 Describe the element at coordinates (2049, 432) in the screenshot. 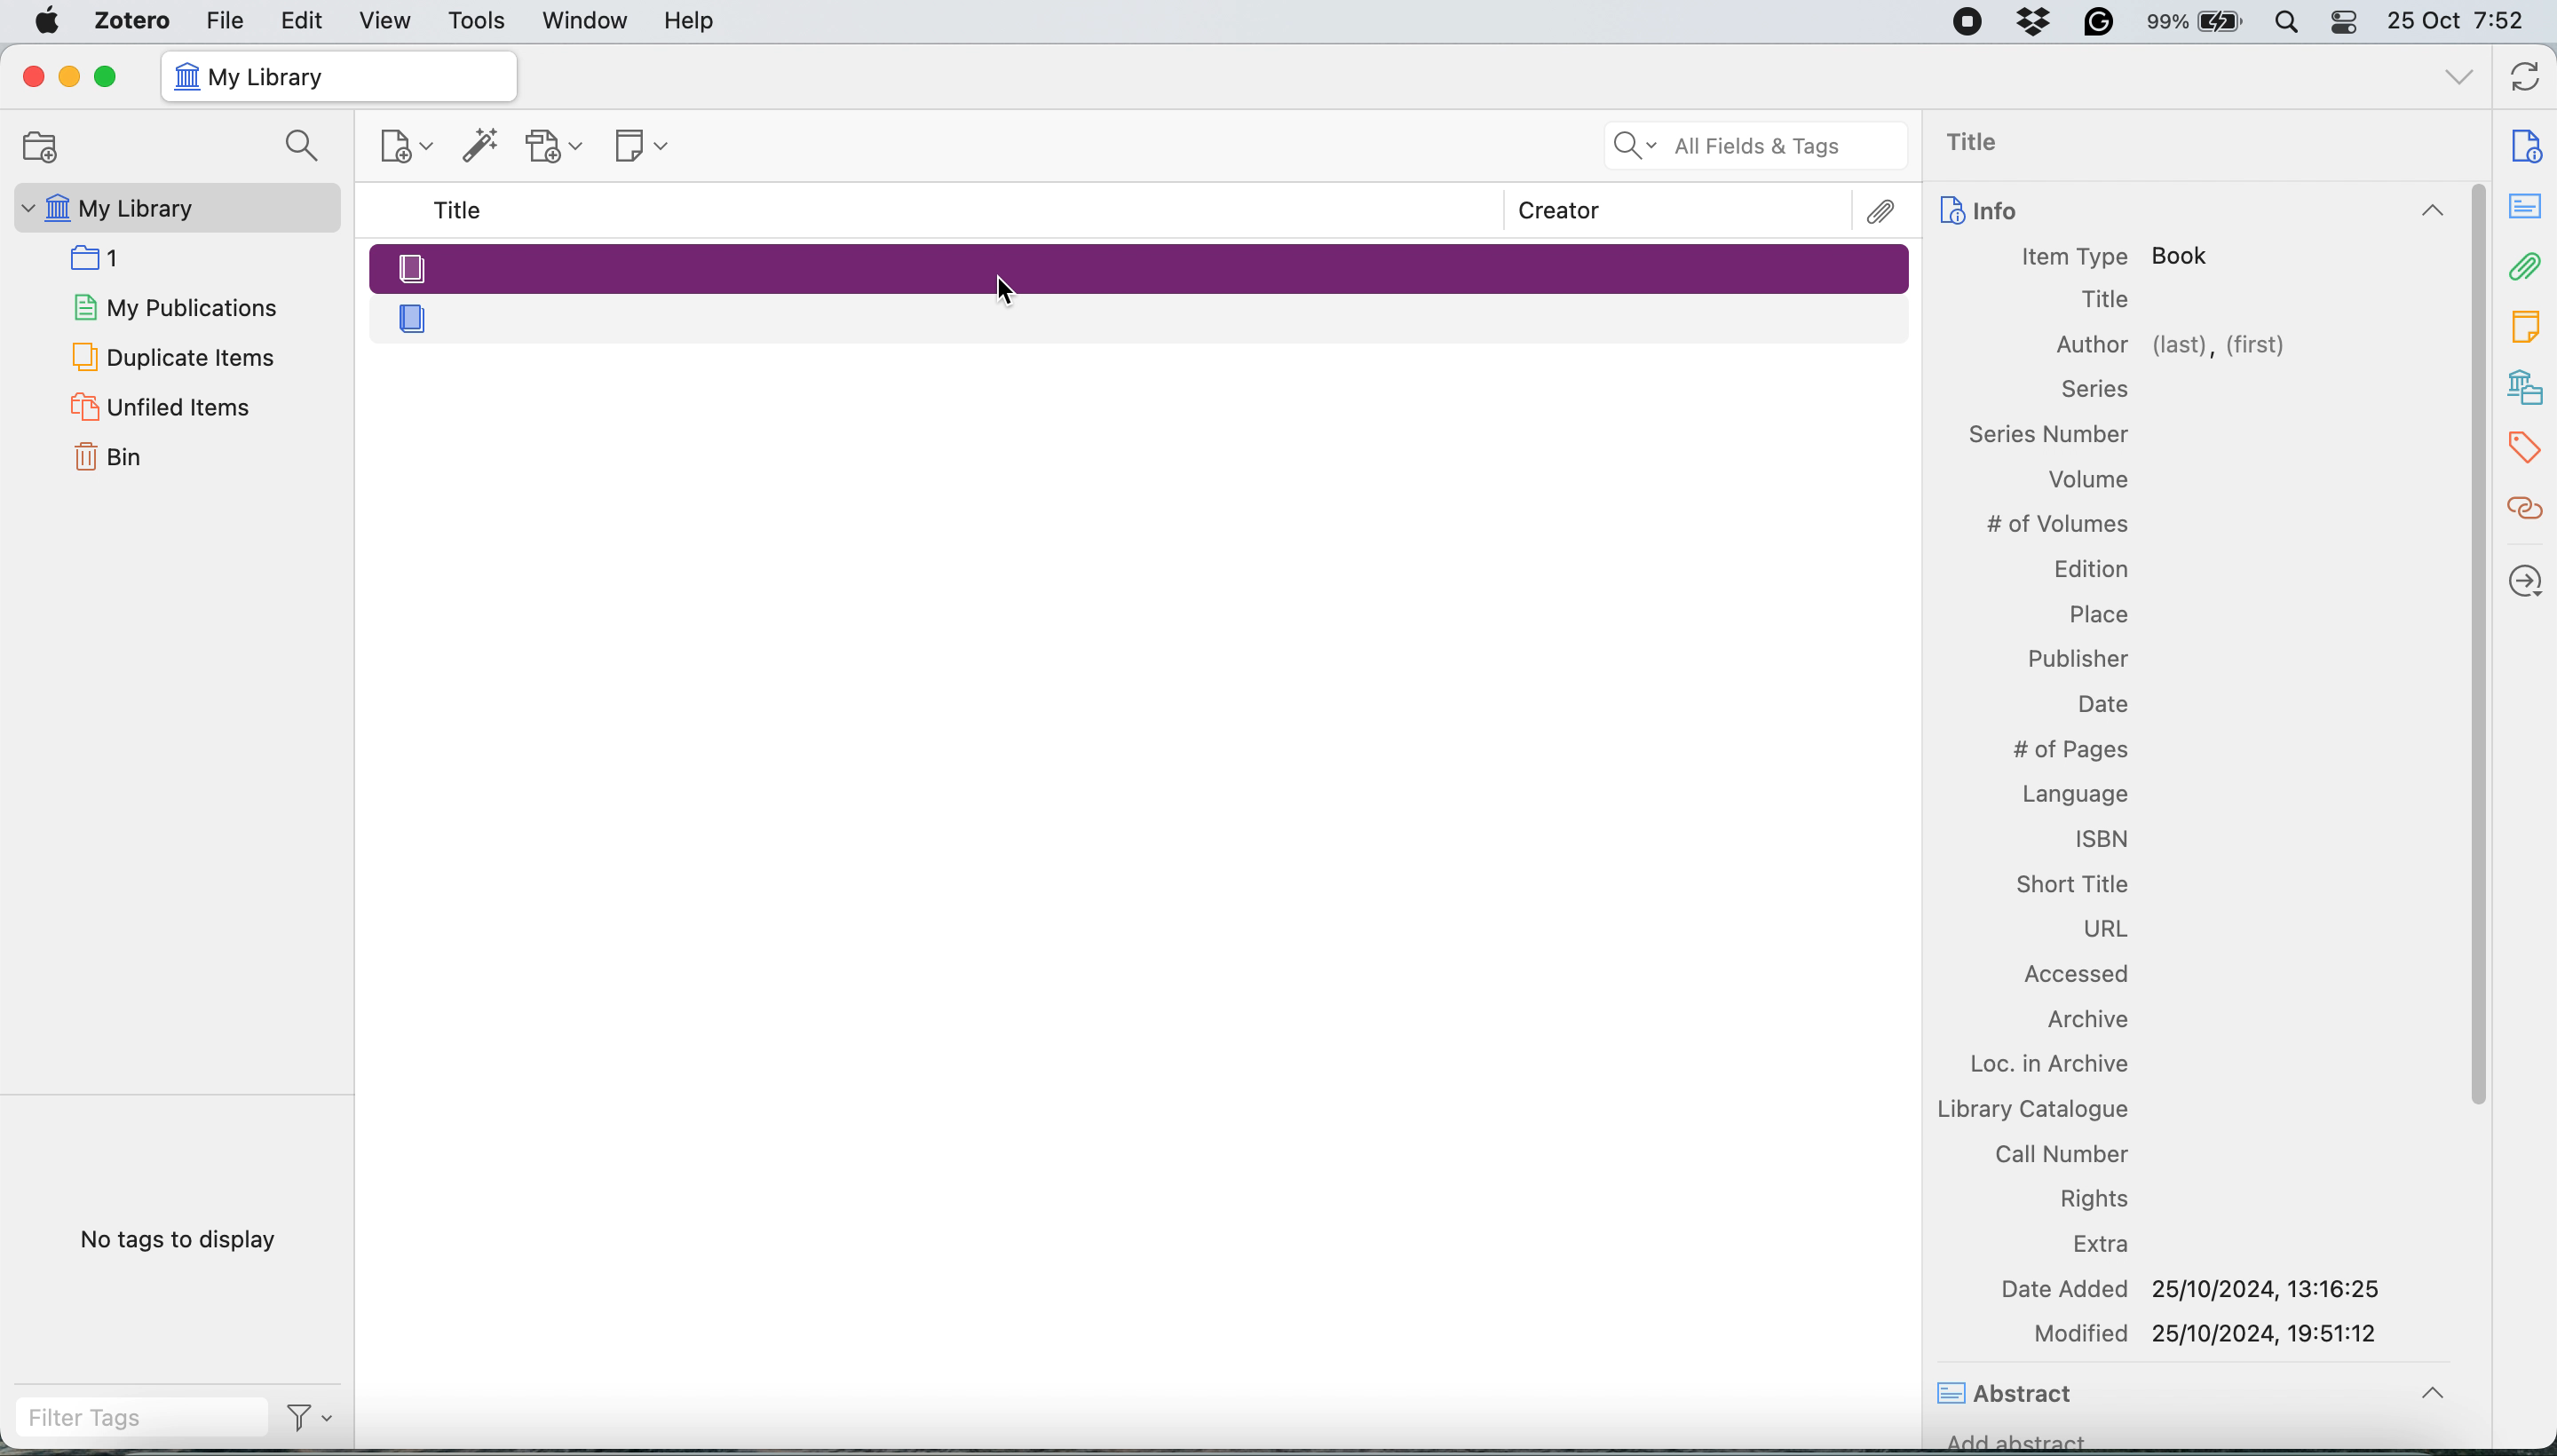

I see `` at that location.